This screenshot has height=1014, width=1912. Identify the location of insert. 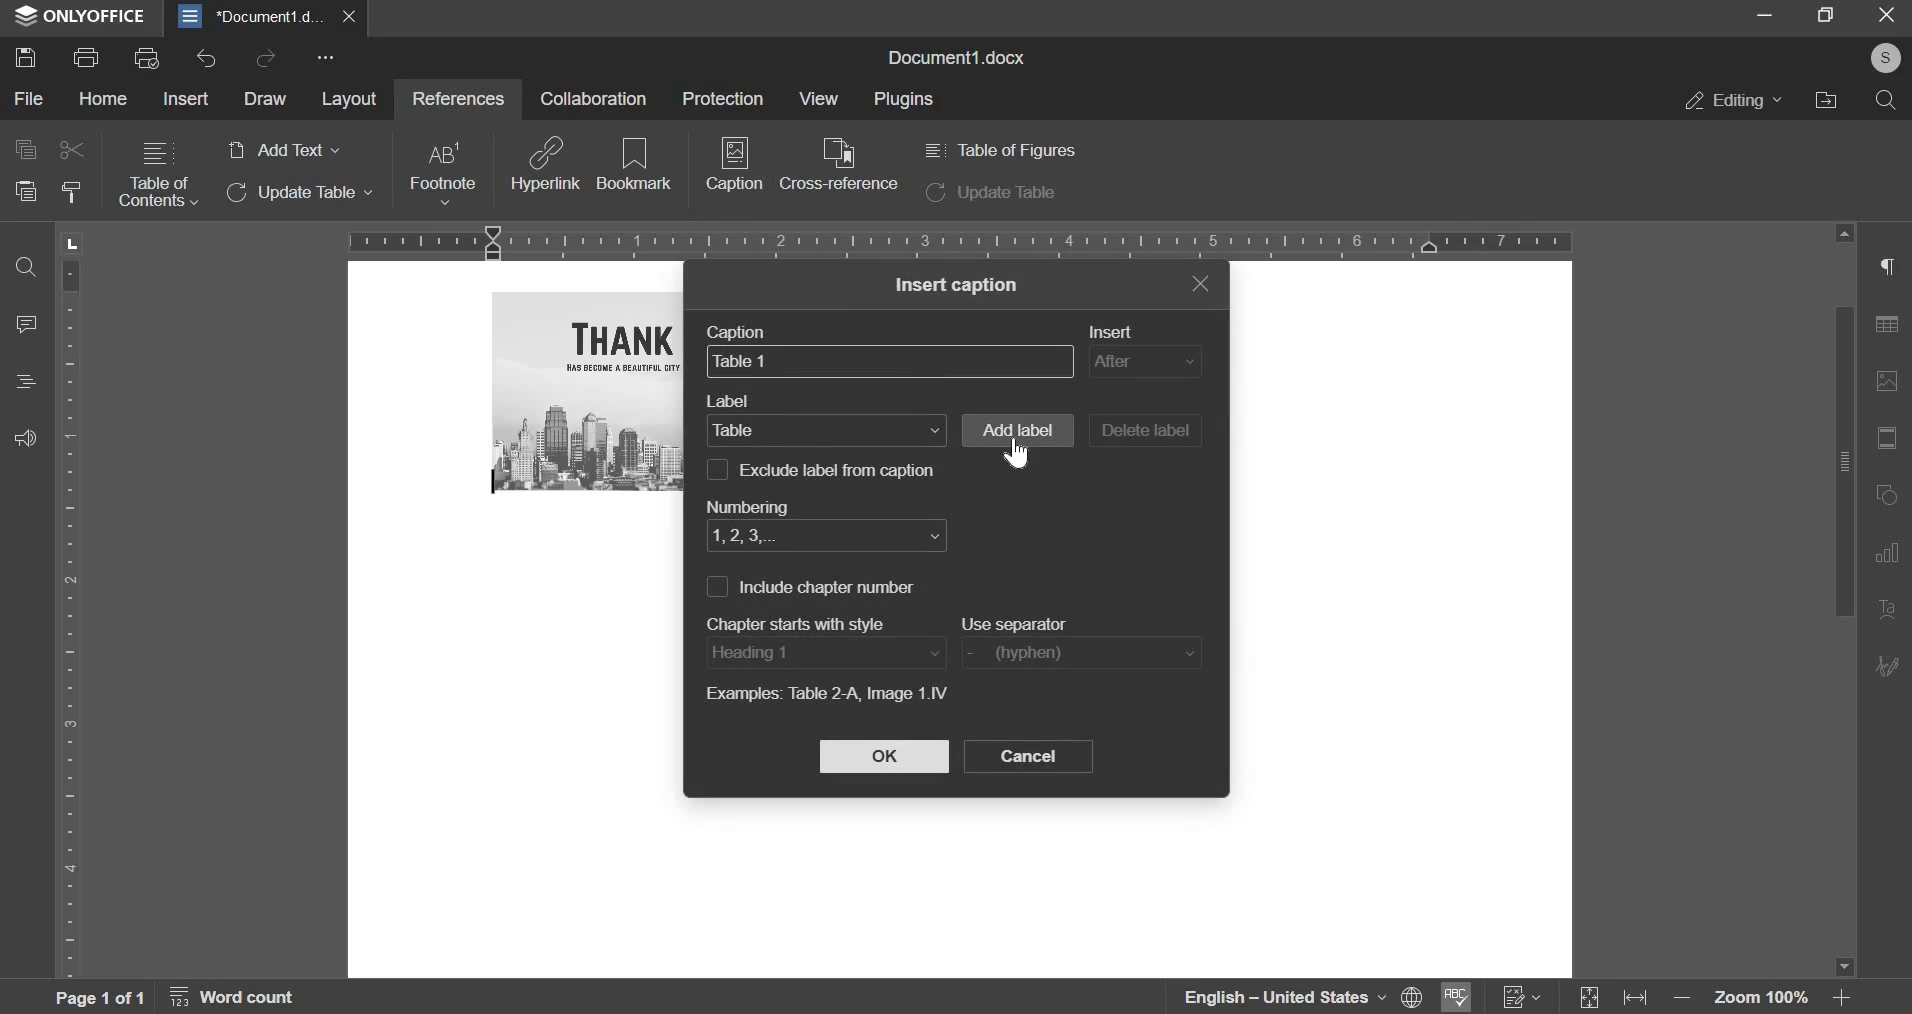
(1144, 362).